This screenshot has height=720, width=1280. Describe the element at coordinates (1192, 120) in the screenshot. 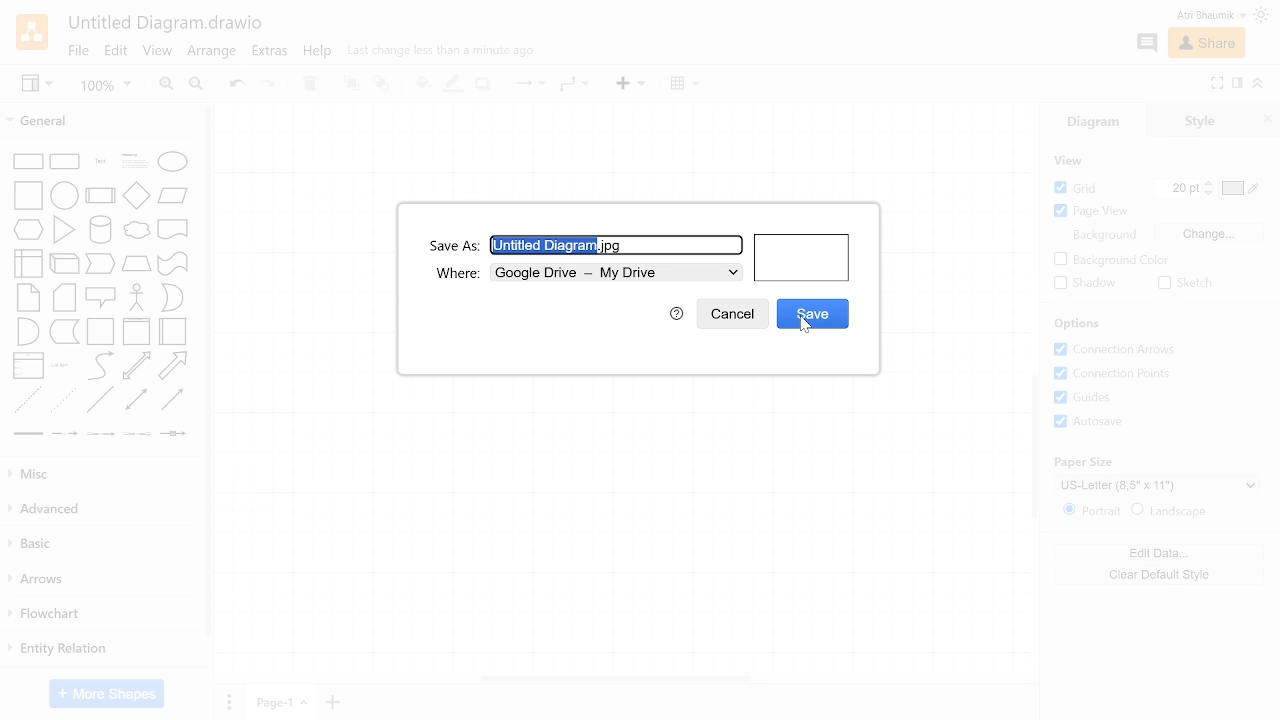

I see `Style` at that location.